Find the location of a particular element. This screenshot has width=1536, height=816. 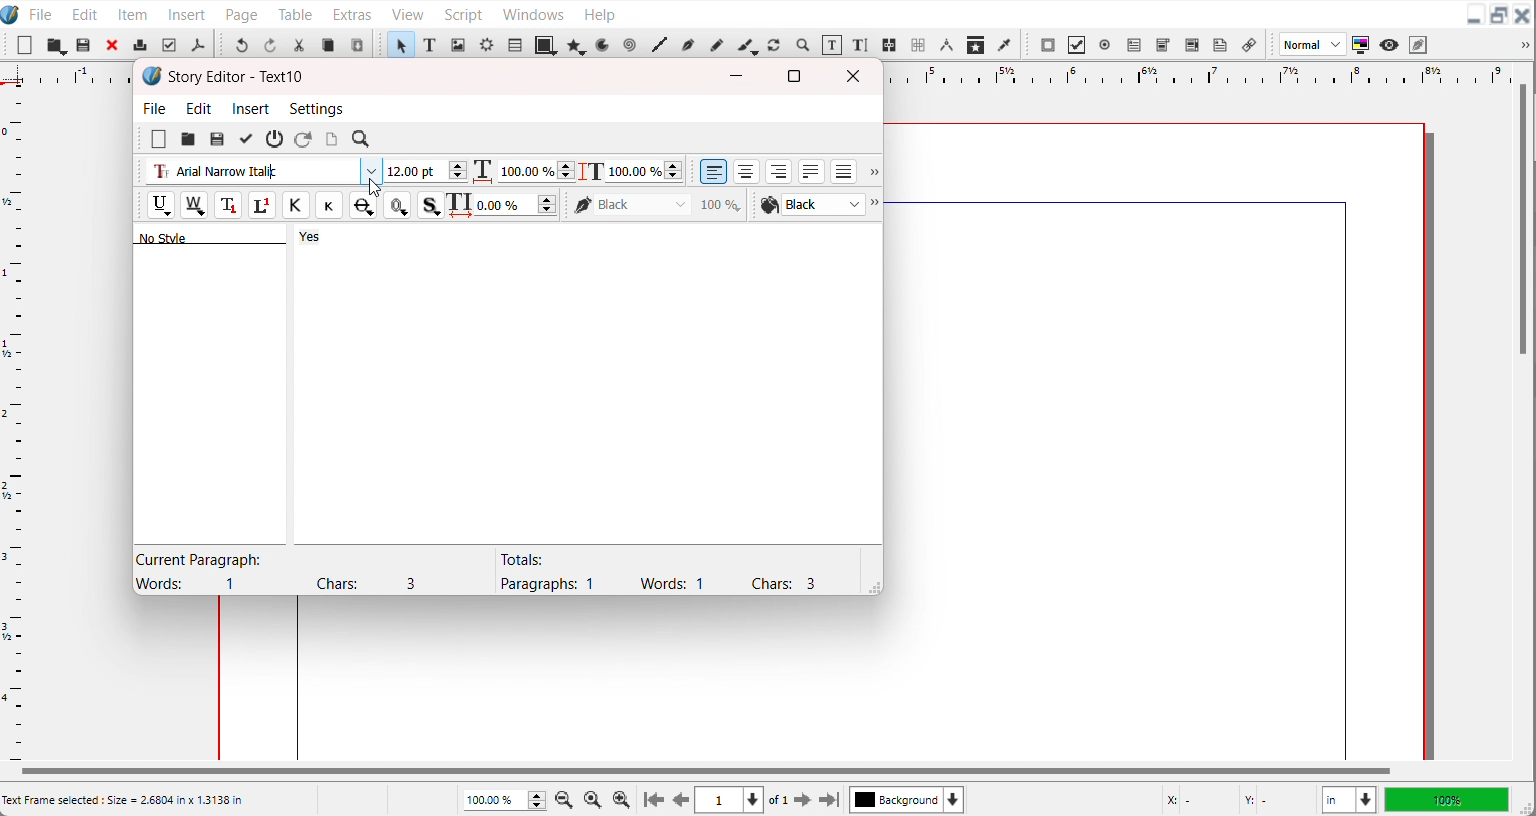

Go to previous page is located at coordinates (681, 800).